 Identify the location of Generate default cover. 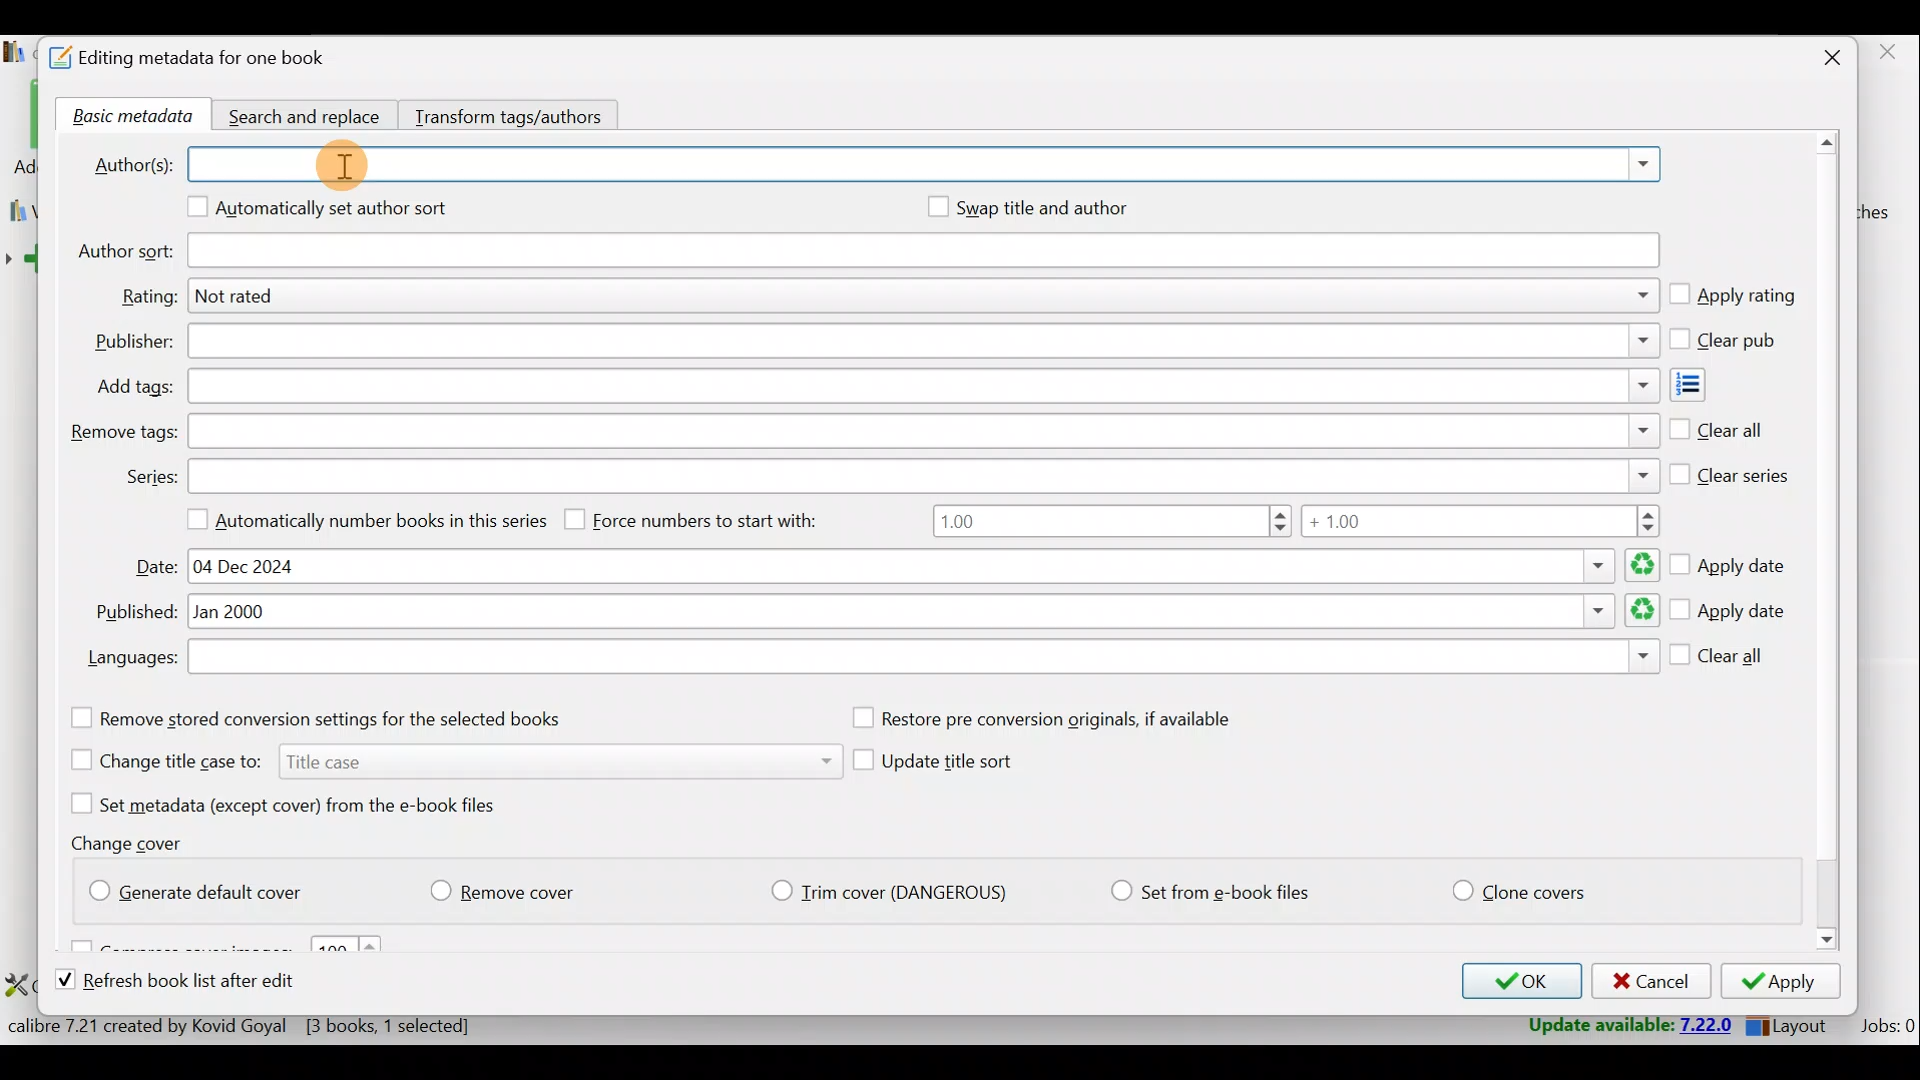
(206, 888).